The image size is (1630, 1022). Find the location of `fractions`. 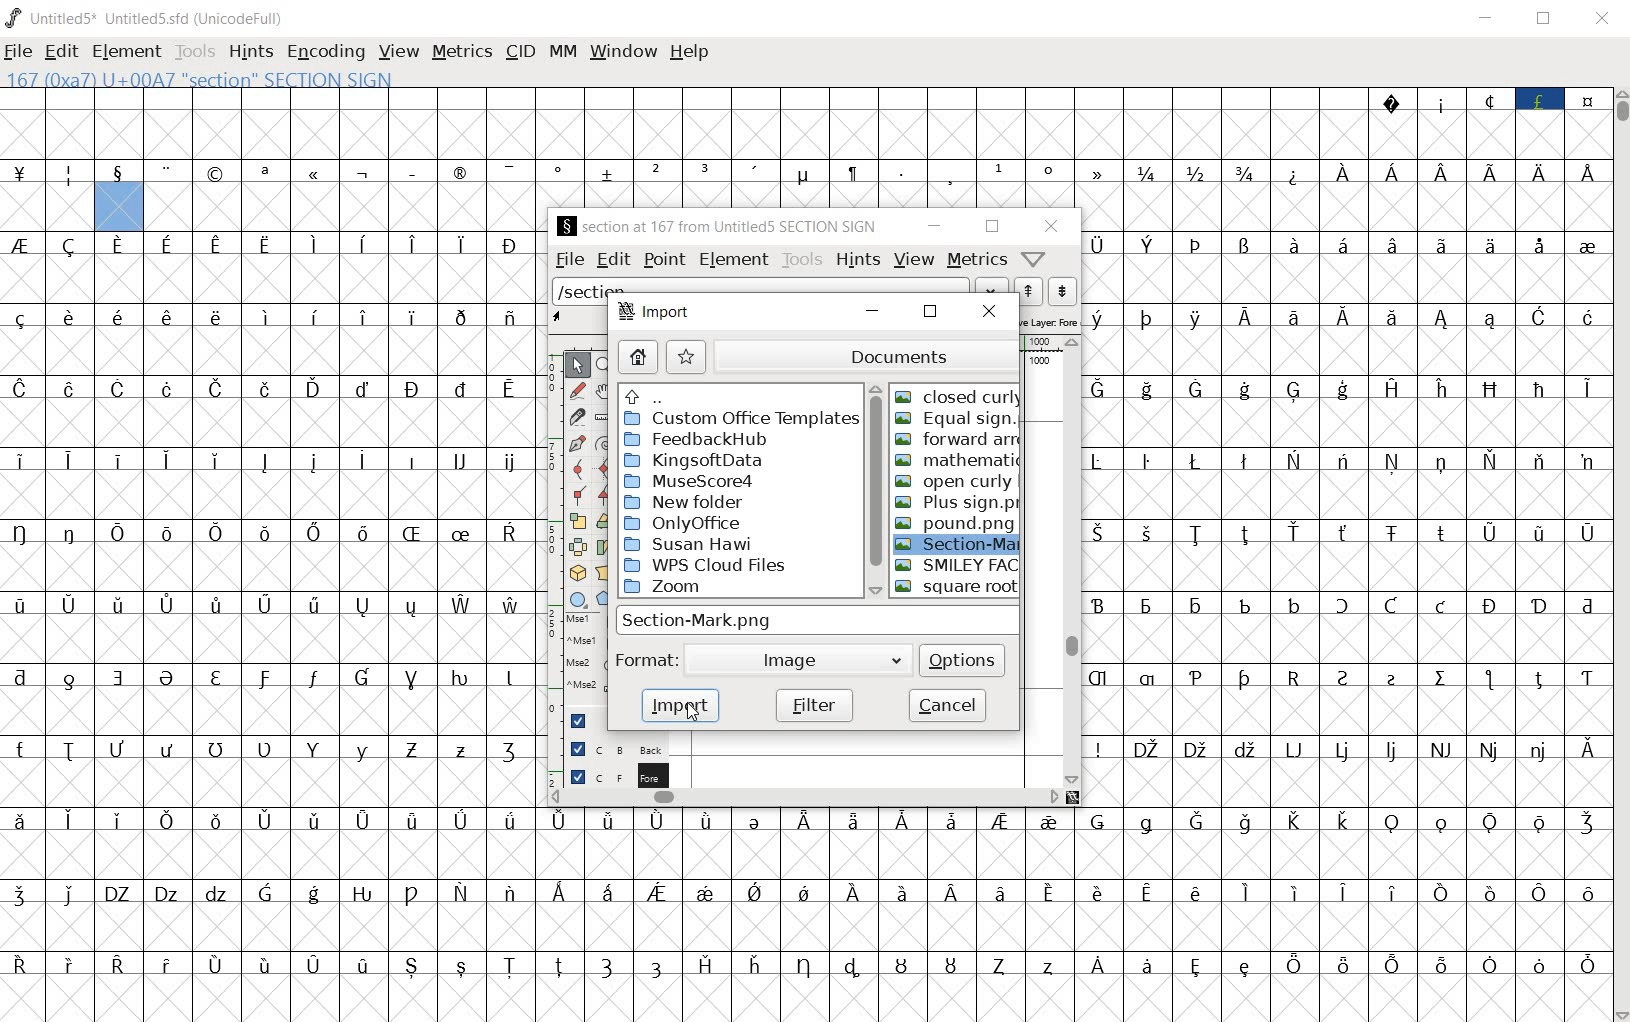

fractions is located at coordinates (1199, 172).